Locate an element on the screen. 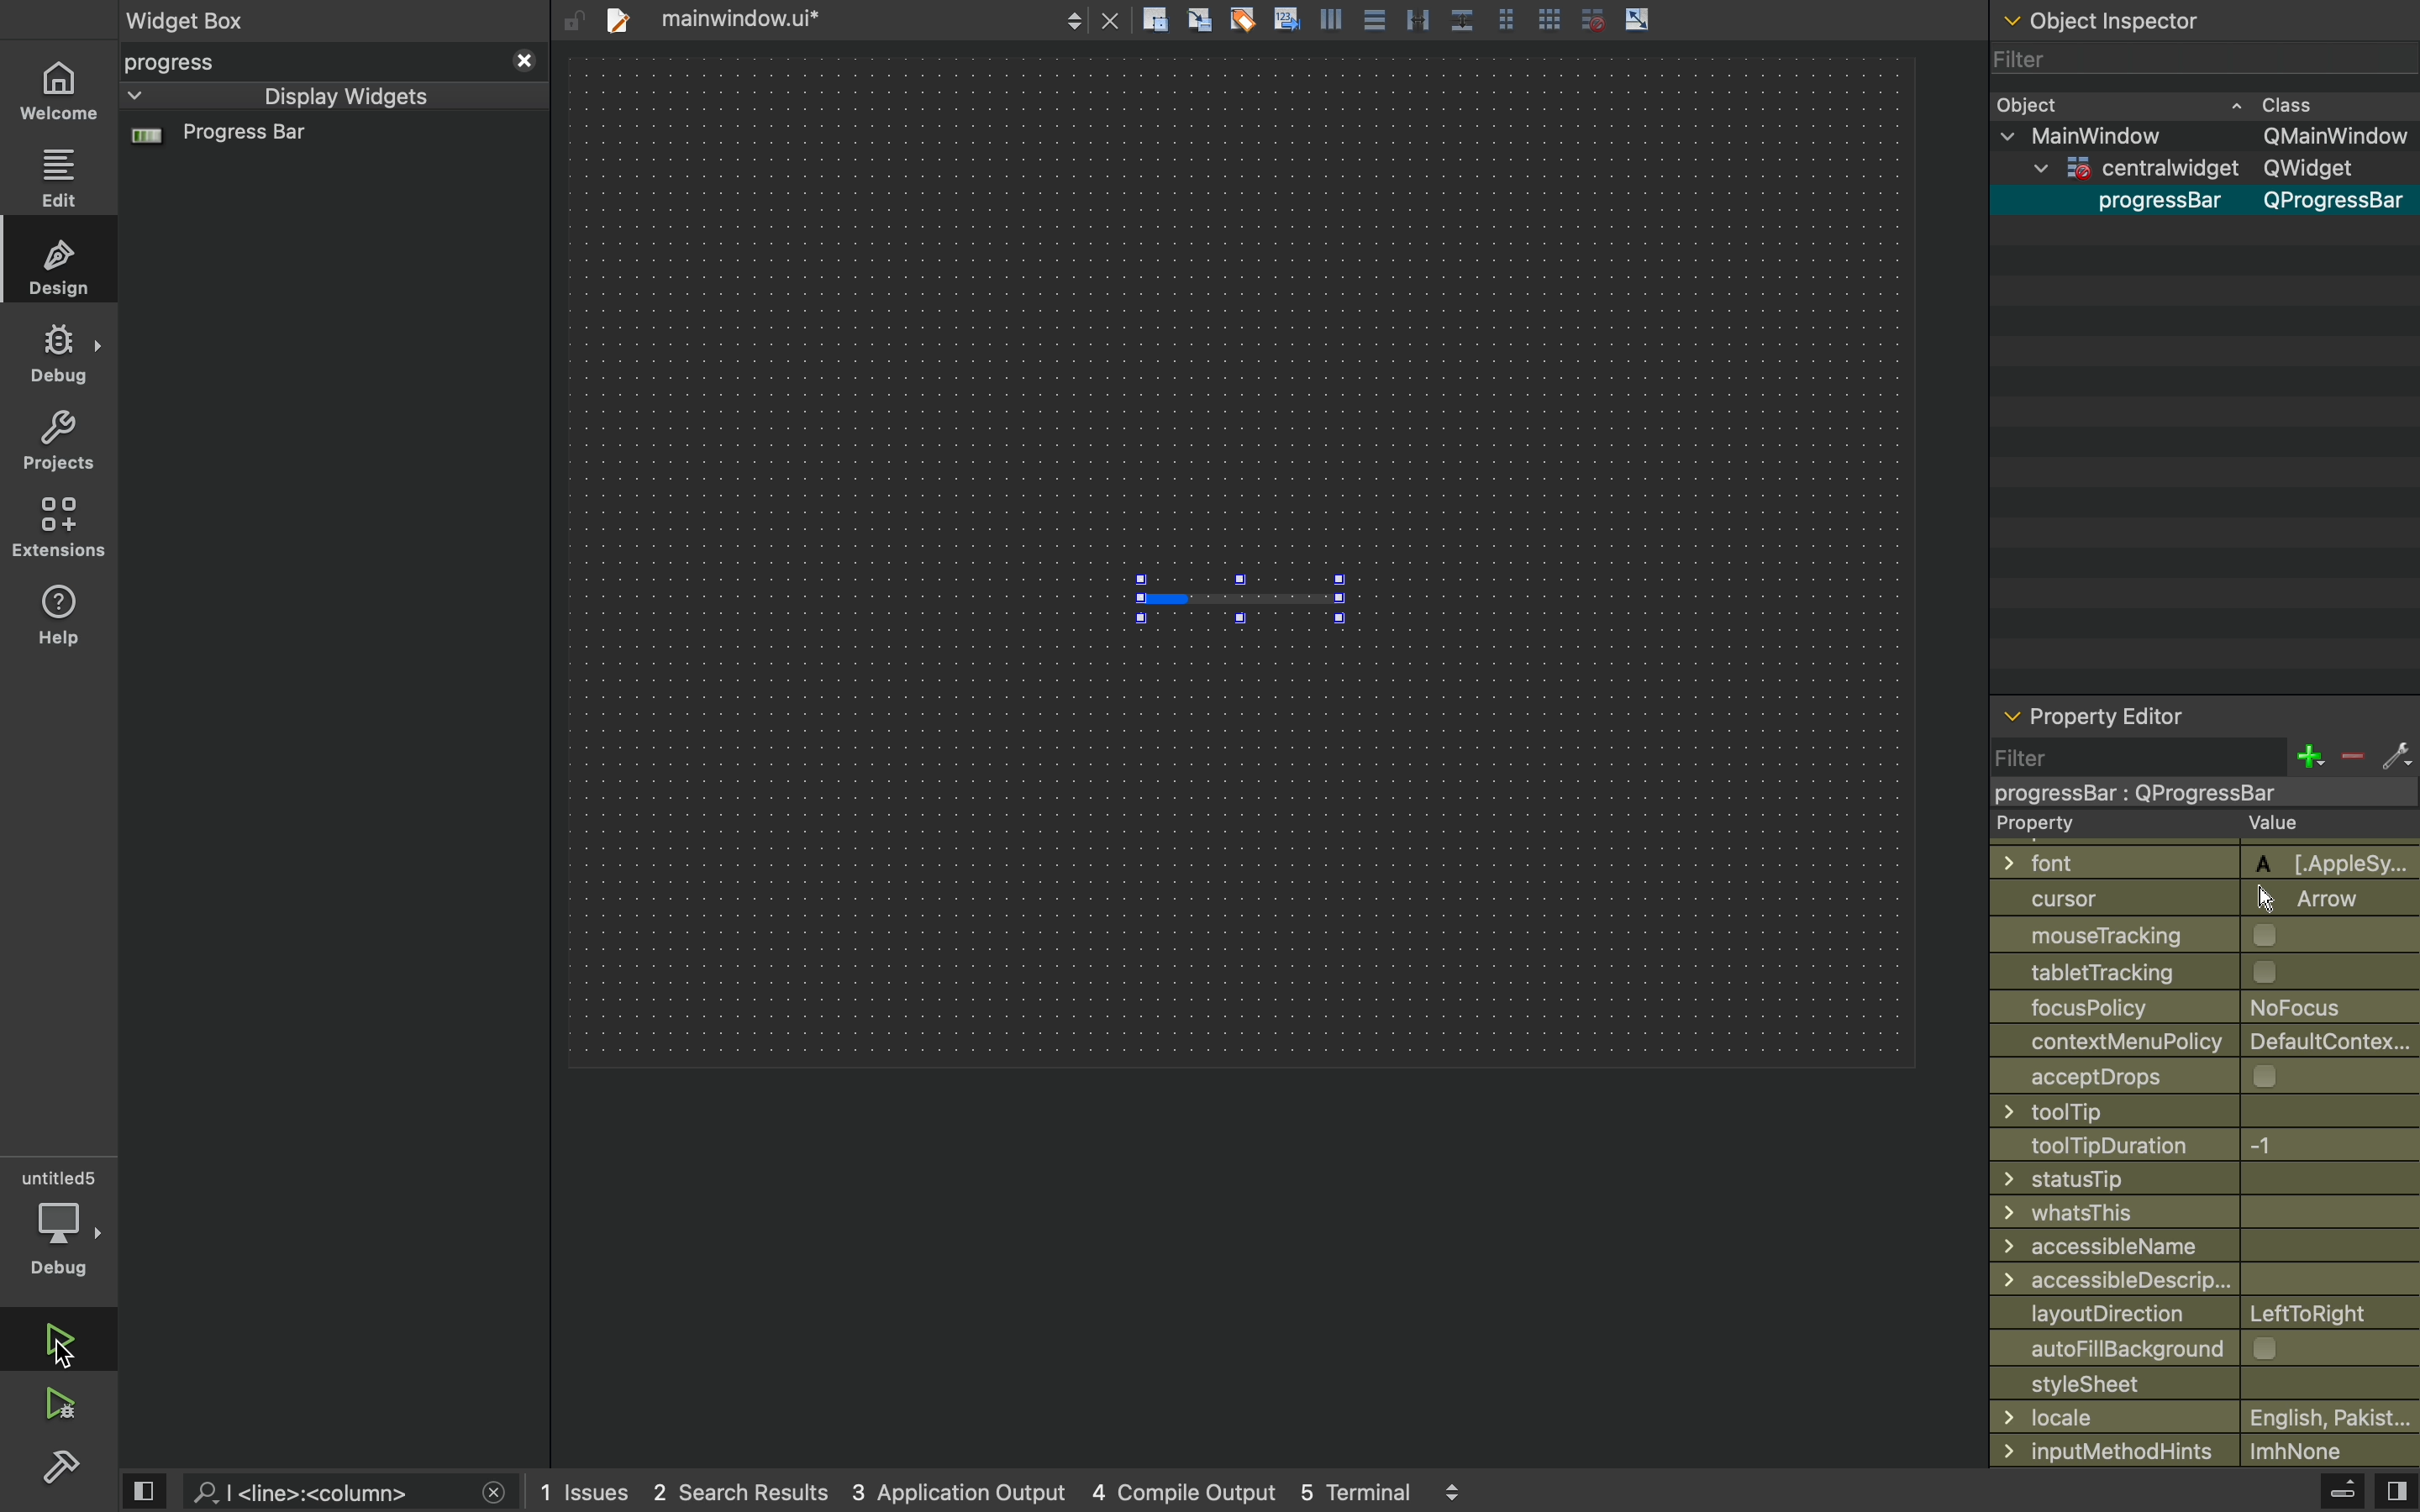 Image resolution: width=2420 pixels, height=1512 pixels. Settings  is located at coordinates (60, 1465).